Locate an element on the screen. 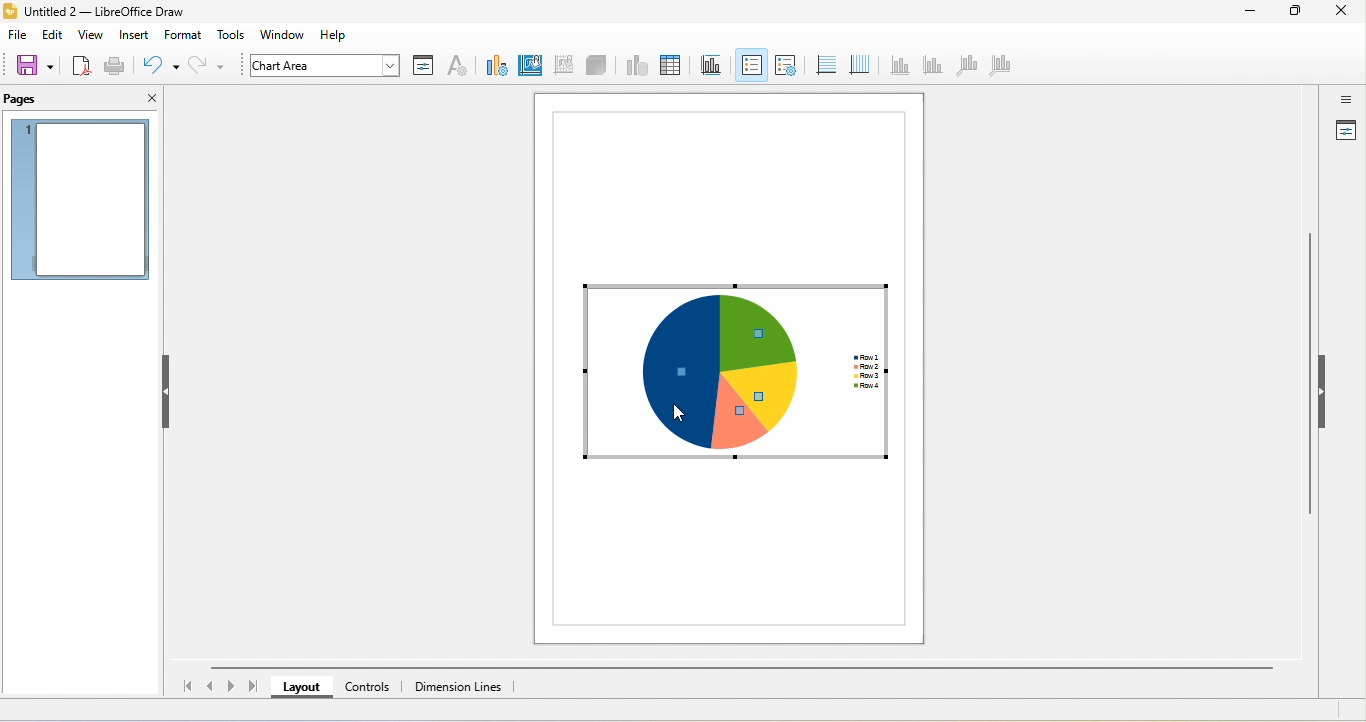 Image resolution: width=1366 pixels, height=722 pixels. horizontal grid is located at coordinates (824, 65).